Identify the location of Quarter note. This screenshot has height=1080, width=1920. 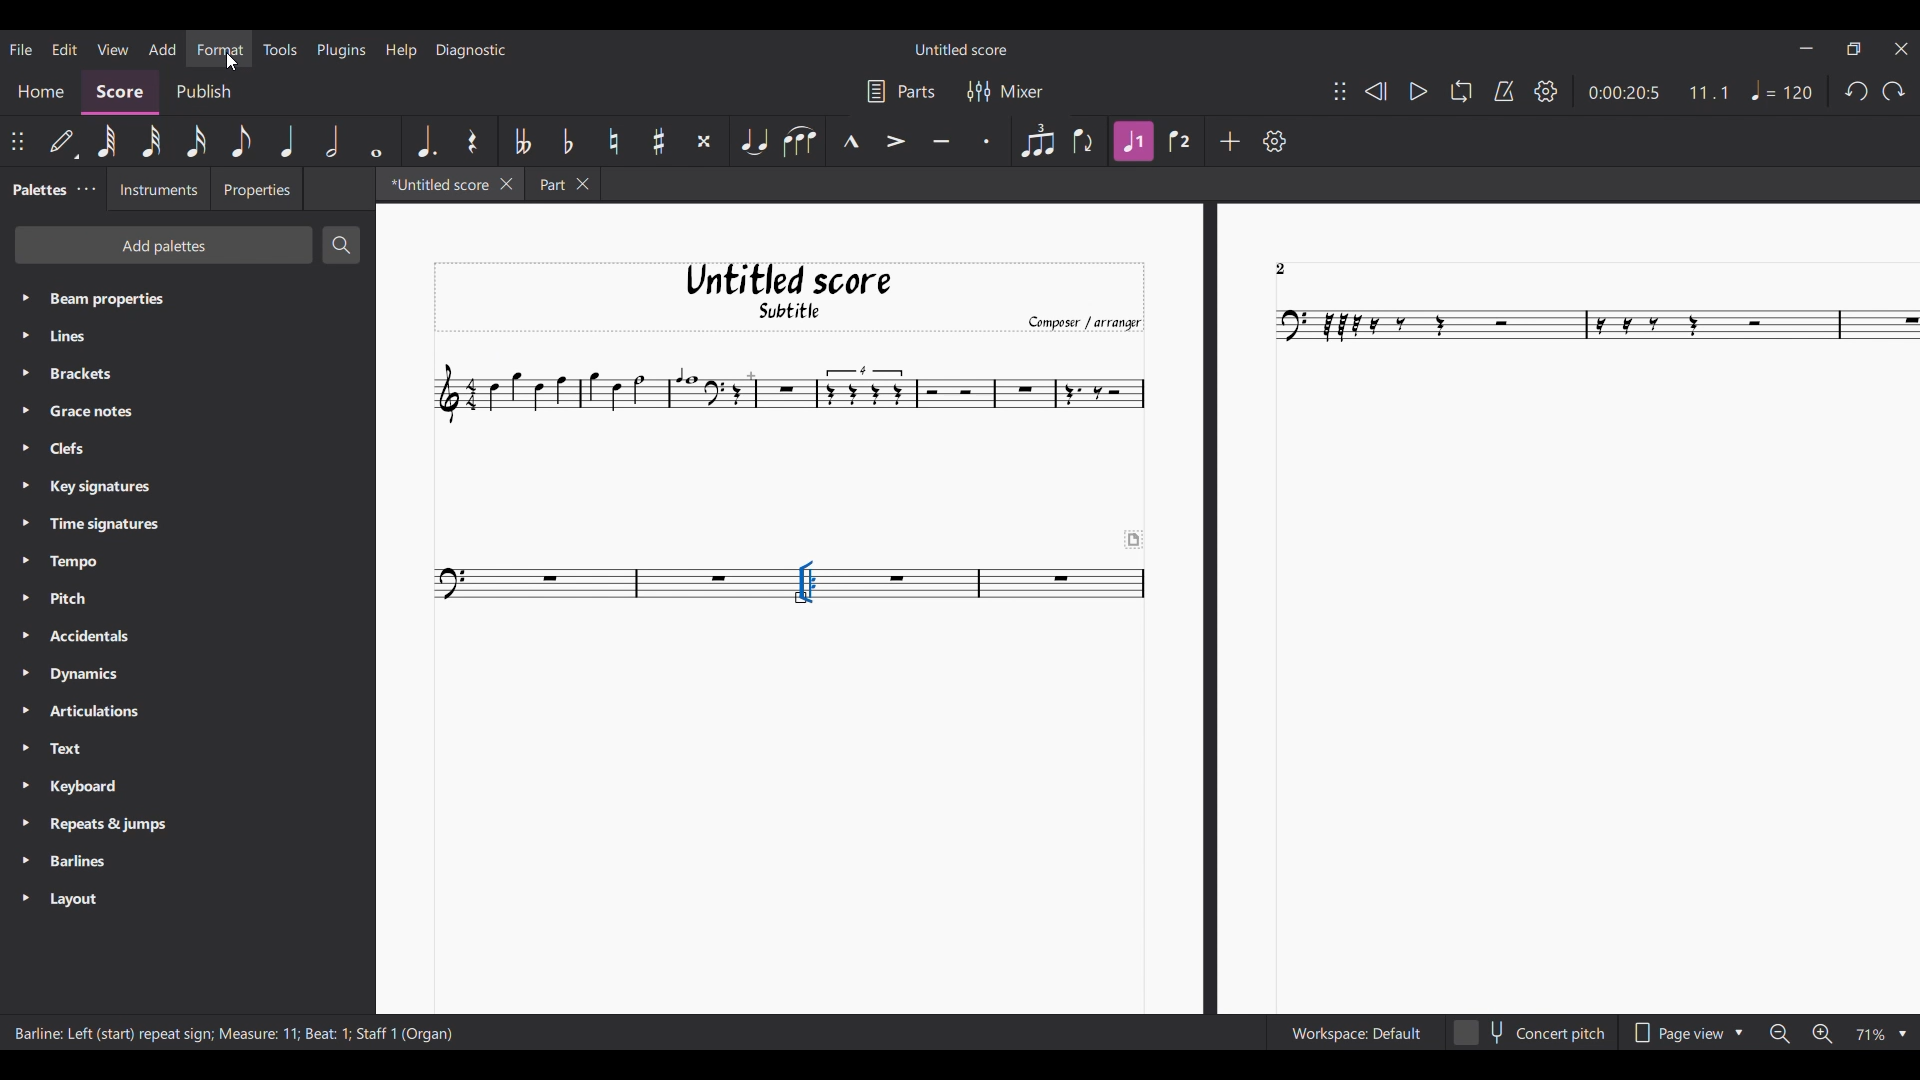
(288, 141).